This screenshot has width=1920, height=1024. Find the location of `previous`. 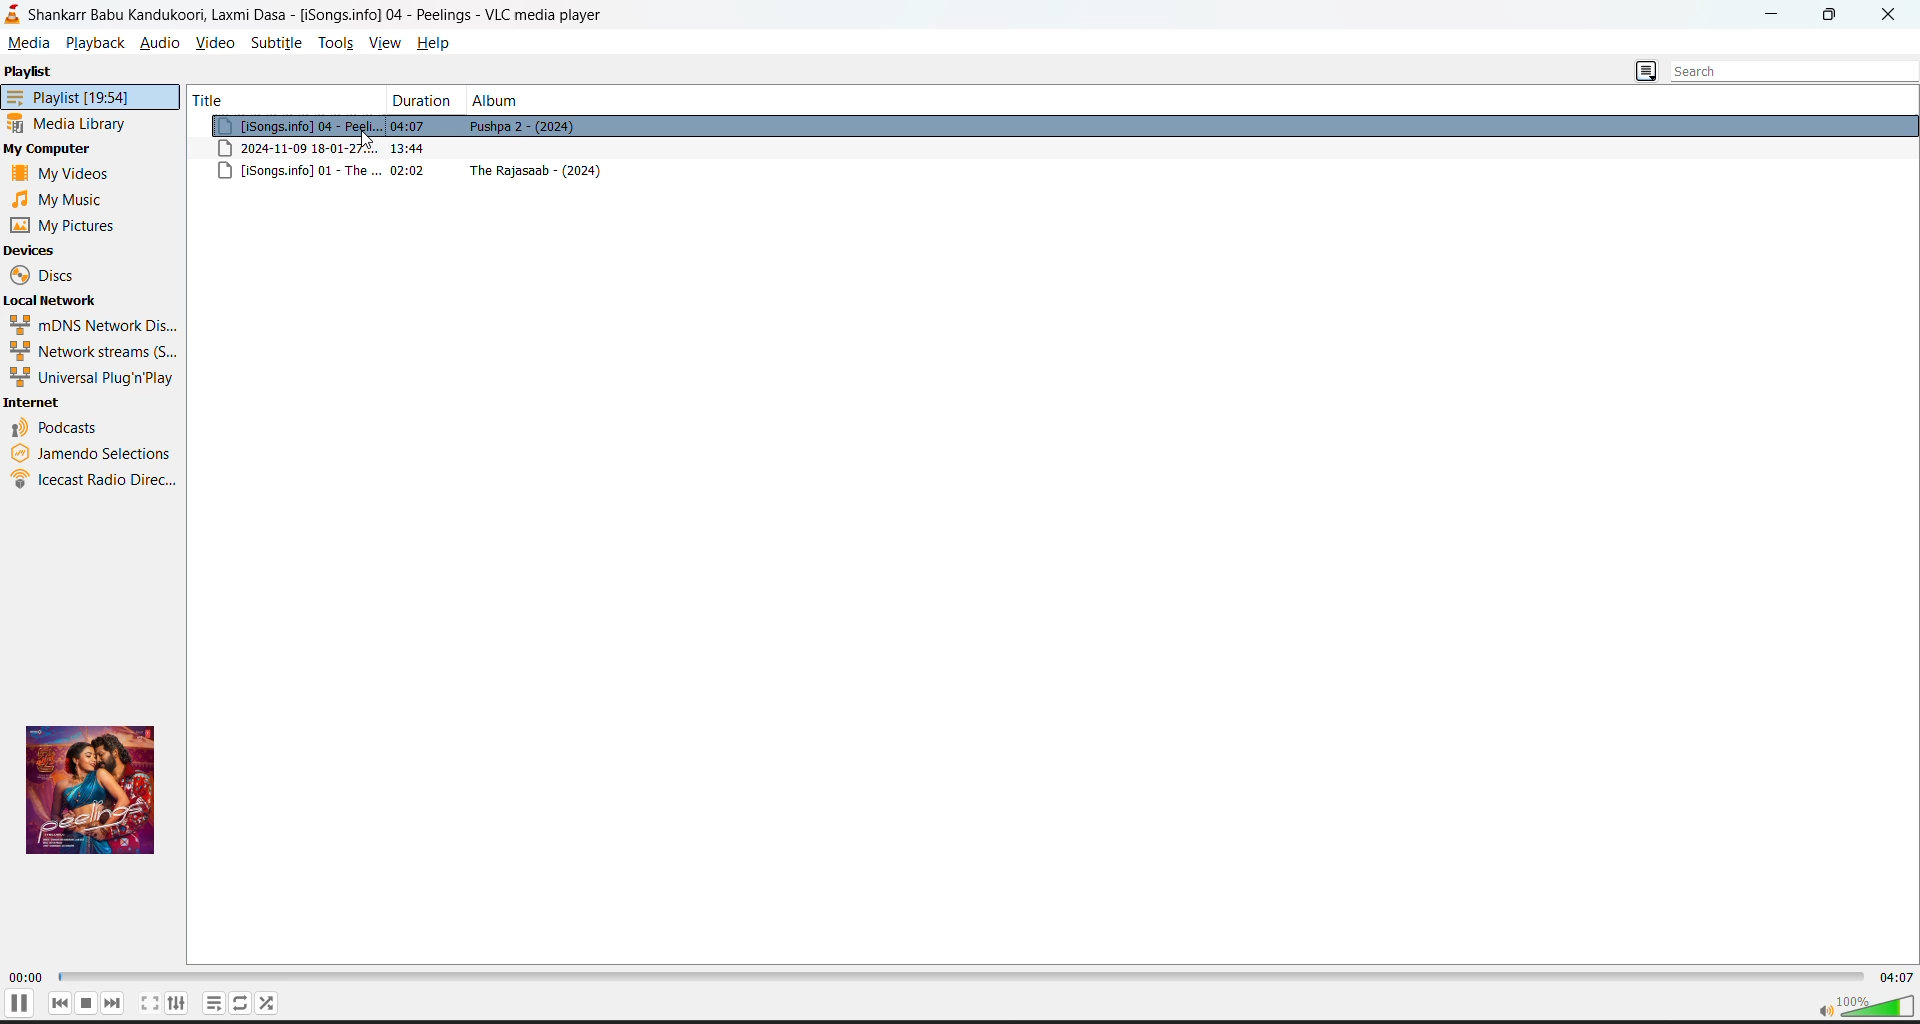

previous is located at coordinates (59, 1003).